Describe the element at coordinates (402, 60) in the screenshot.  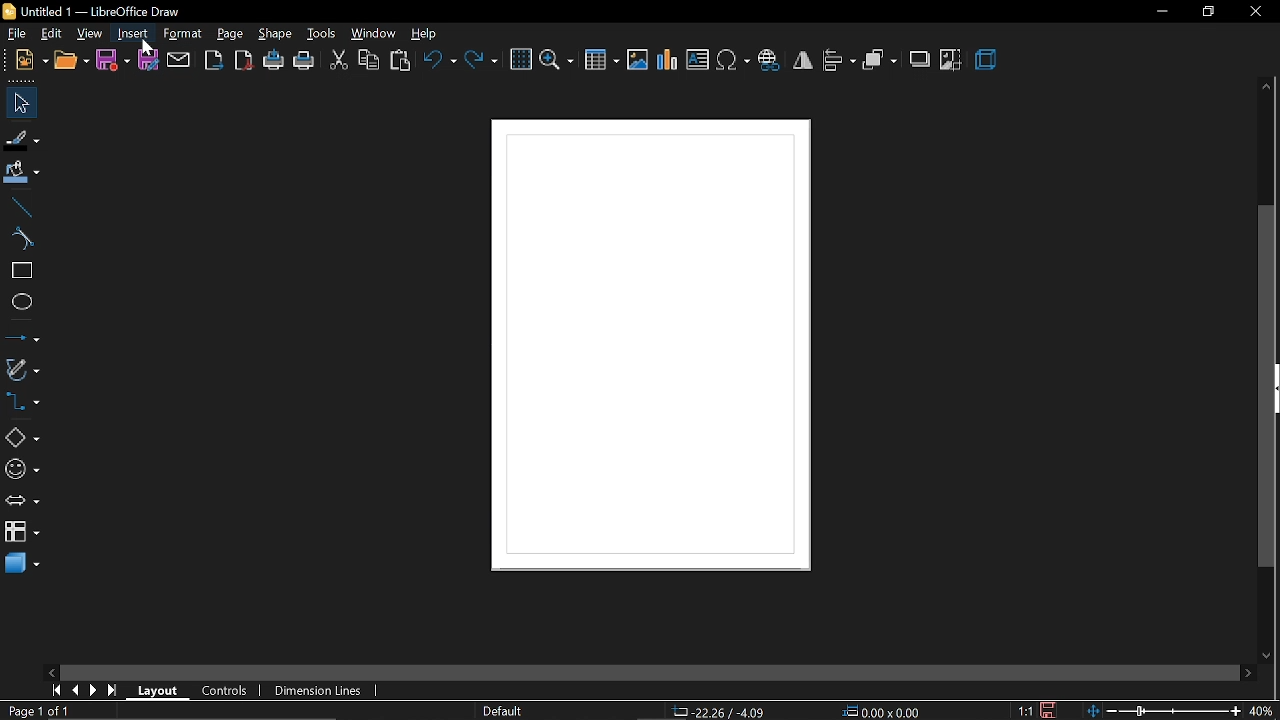
I see `paste` at that location.